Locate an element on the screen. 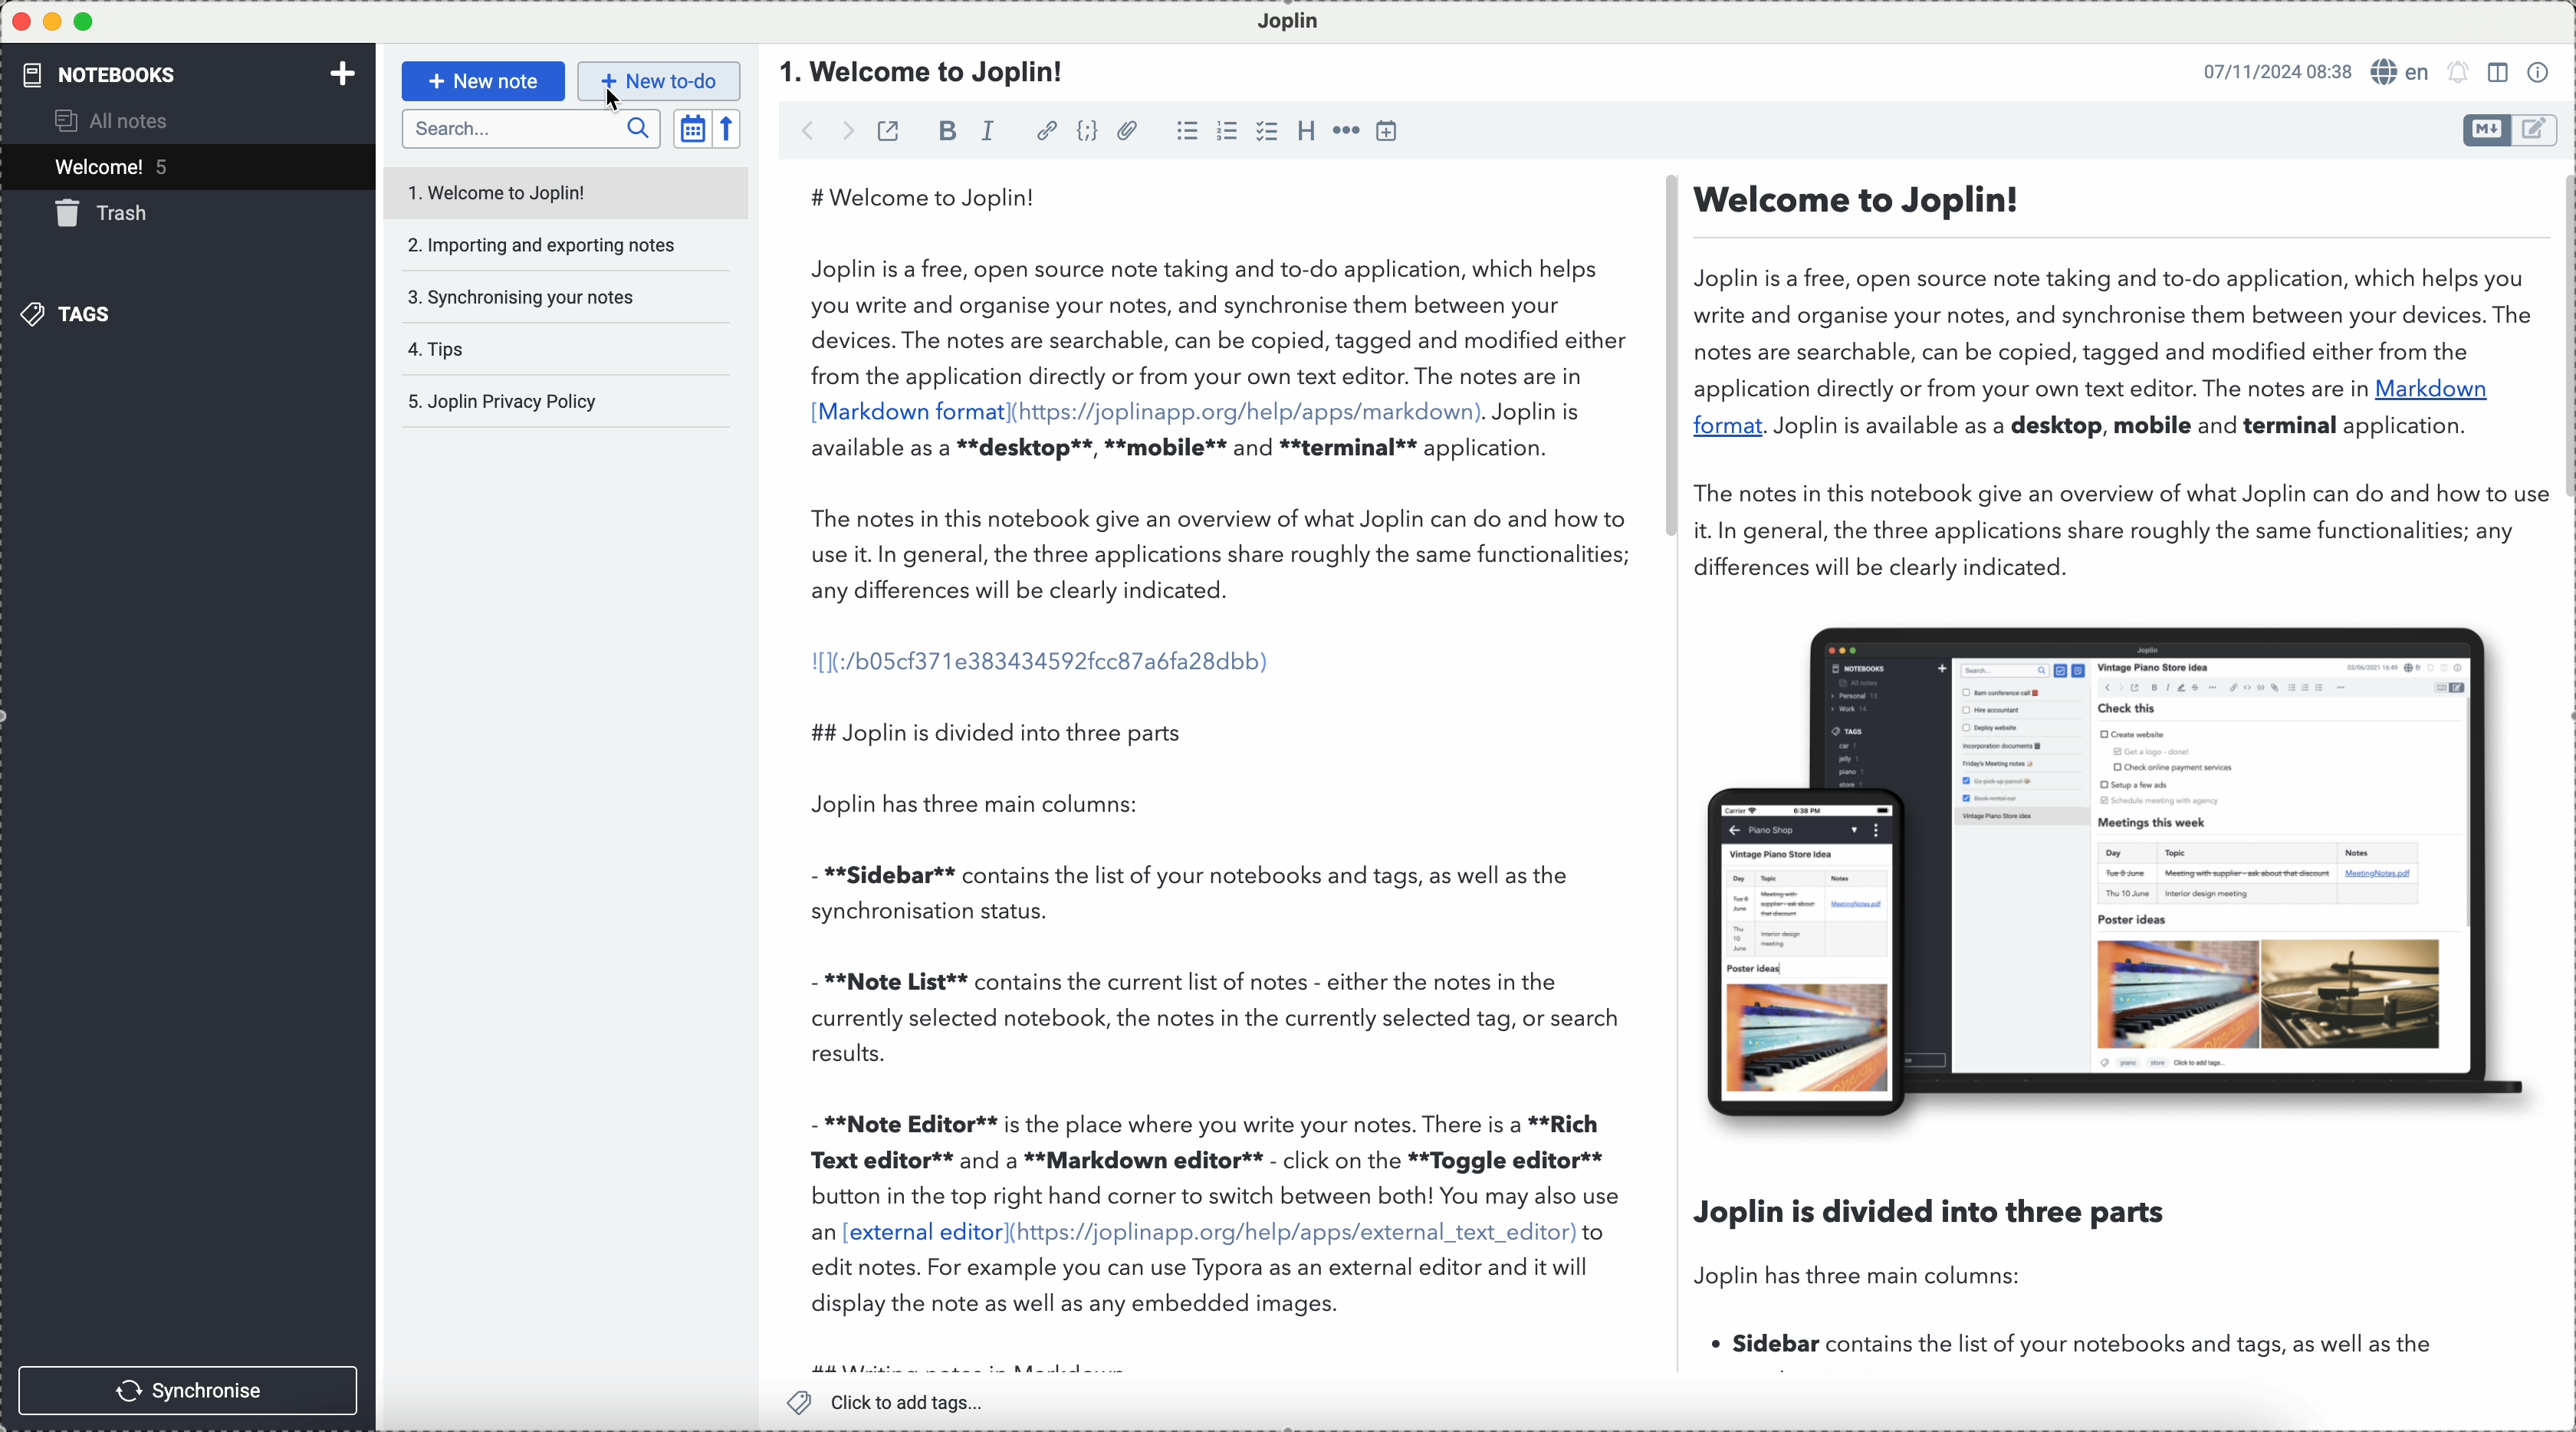  new note button is located at coordinates (485, 81).